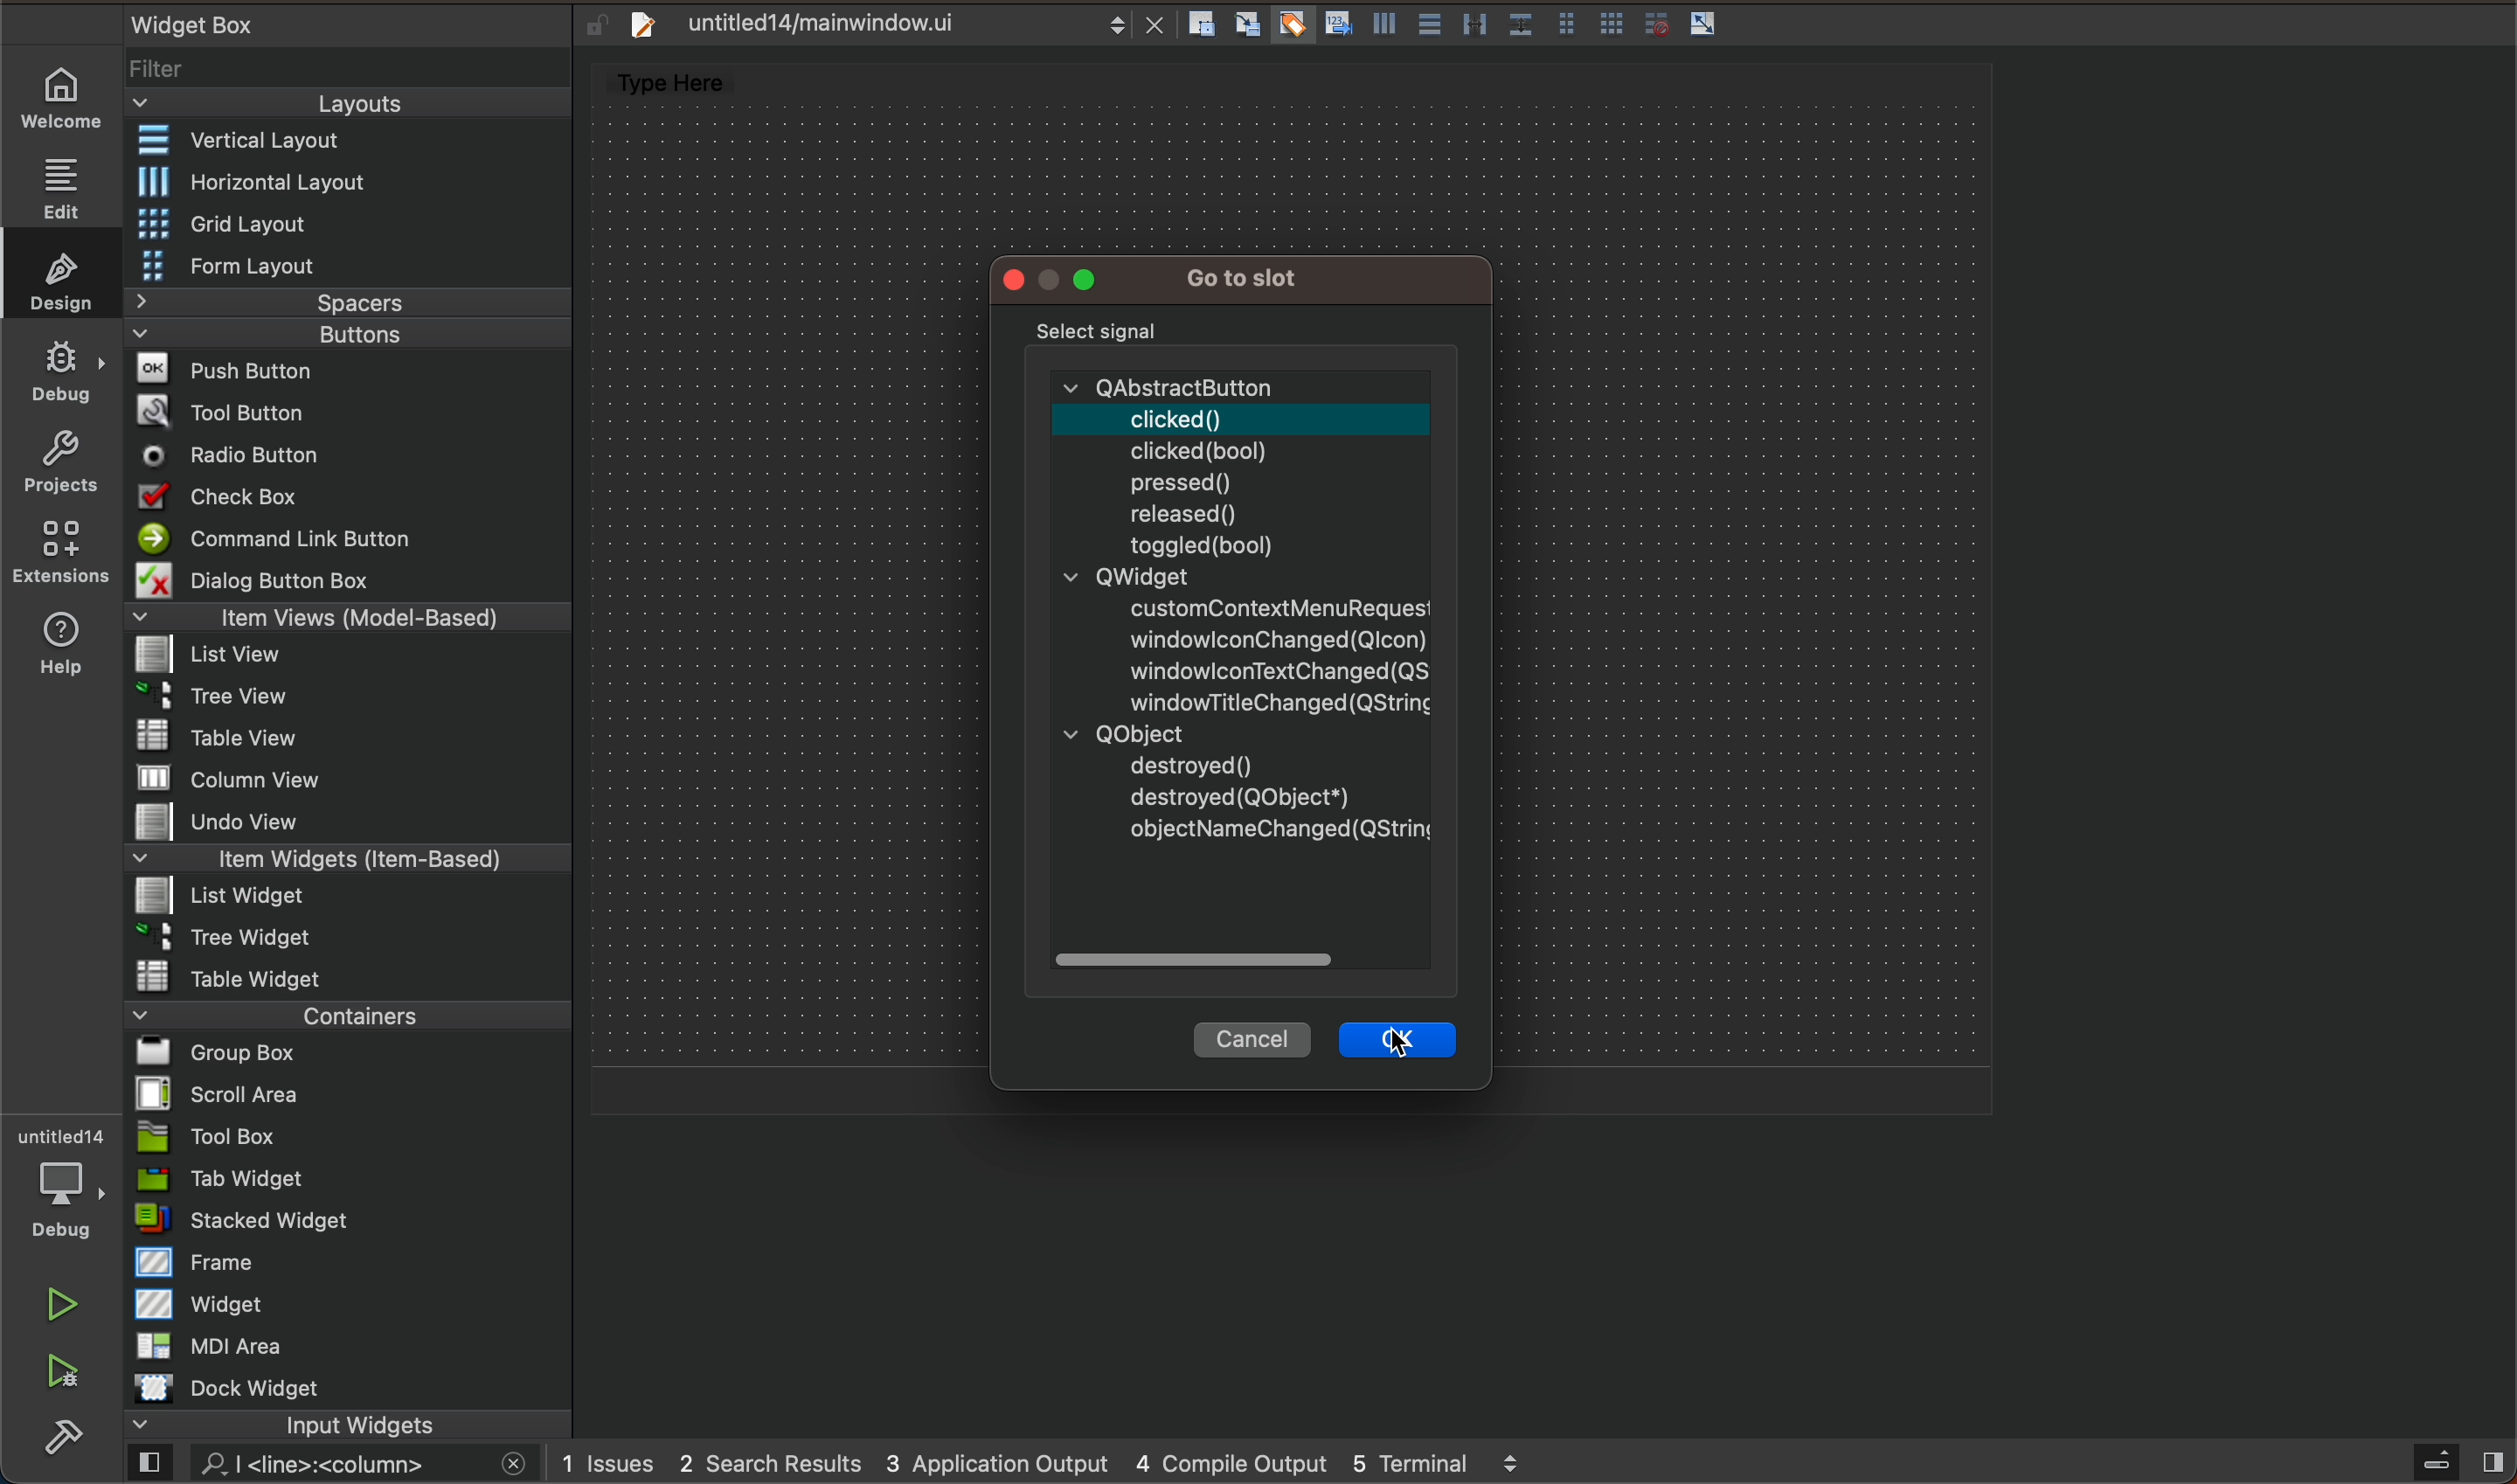  What do you see at coordinates (1253, 1037) in the screenshot?
I see `cancel` at bounding box center [1253, 1037].